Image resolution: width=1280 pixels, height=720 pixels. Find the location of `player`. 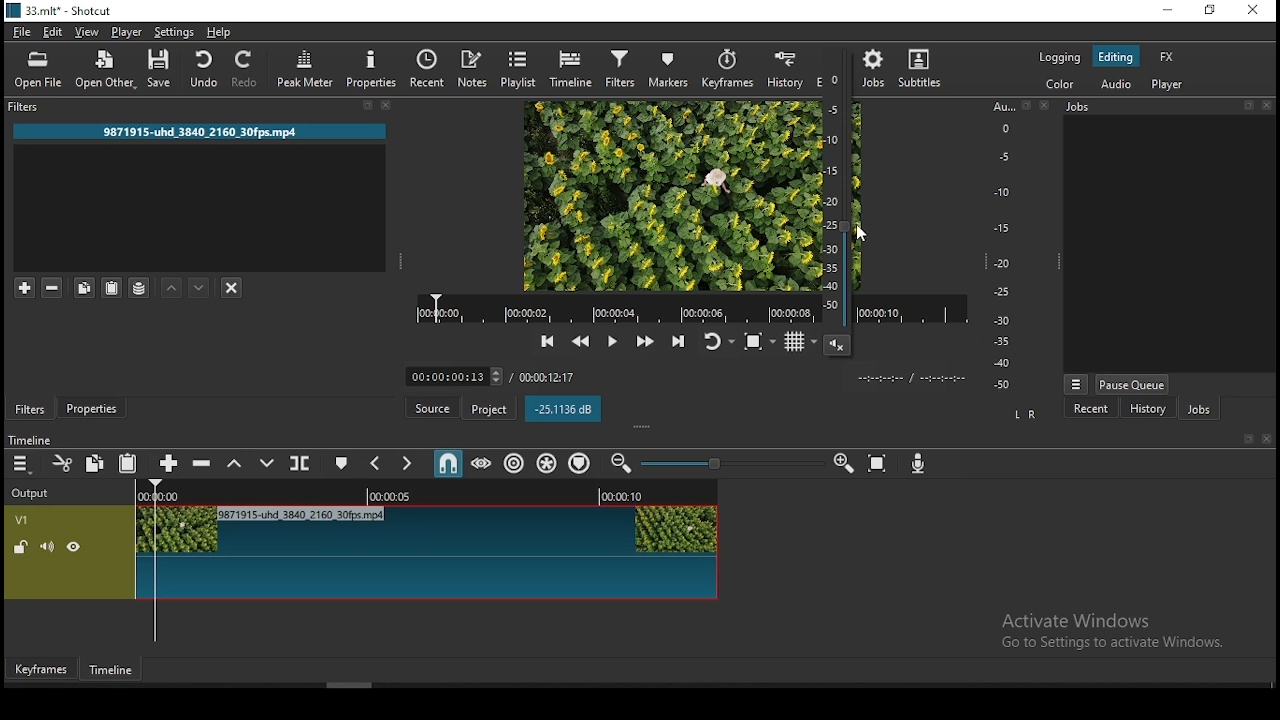

player is located at coordinates (1167, 84).